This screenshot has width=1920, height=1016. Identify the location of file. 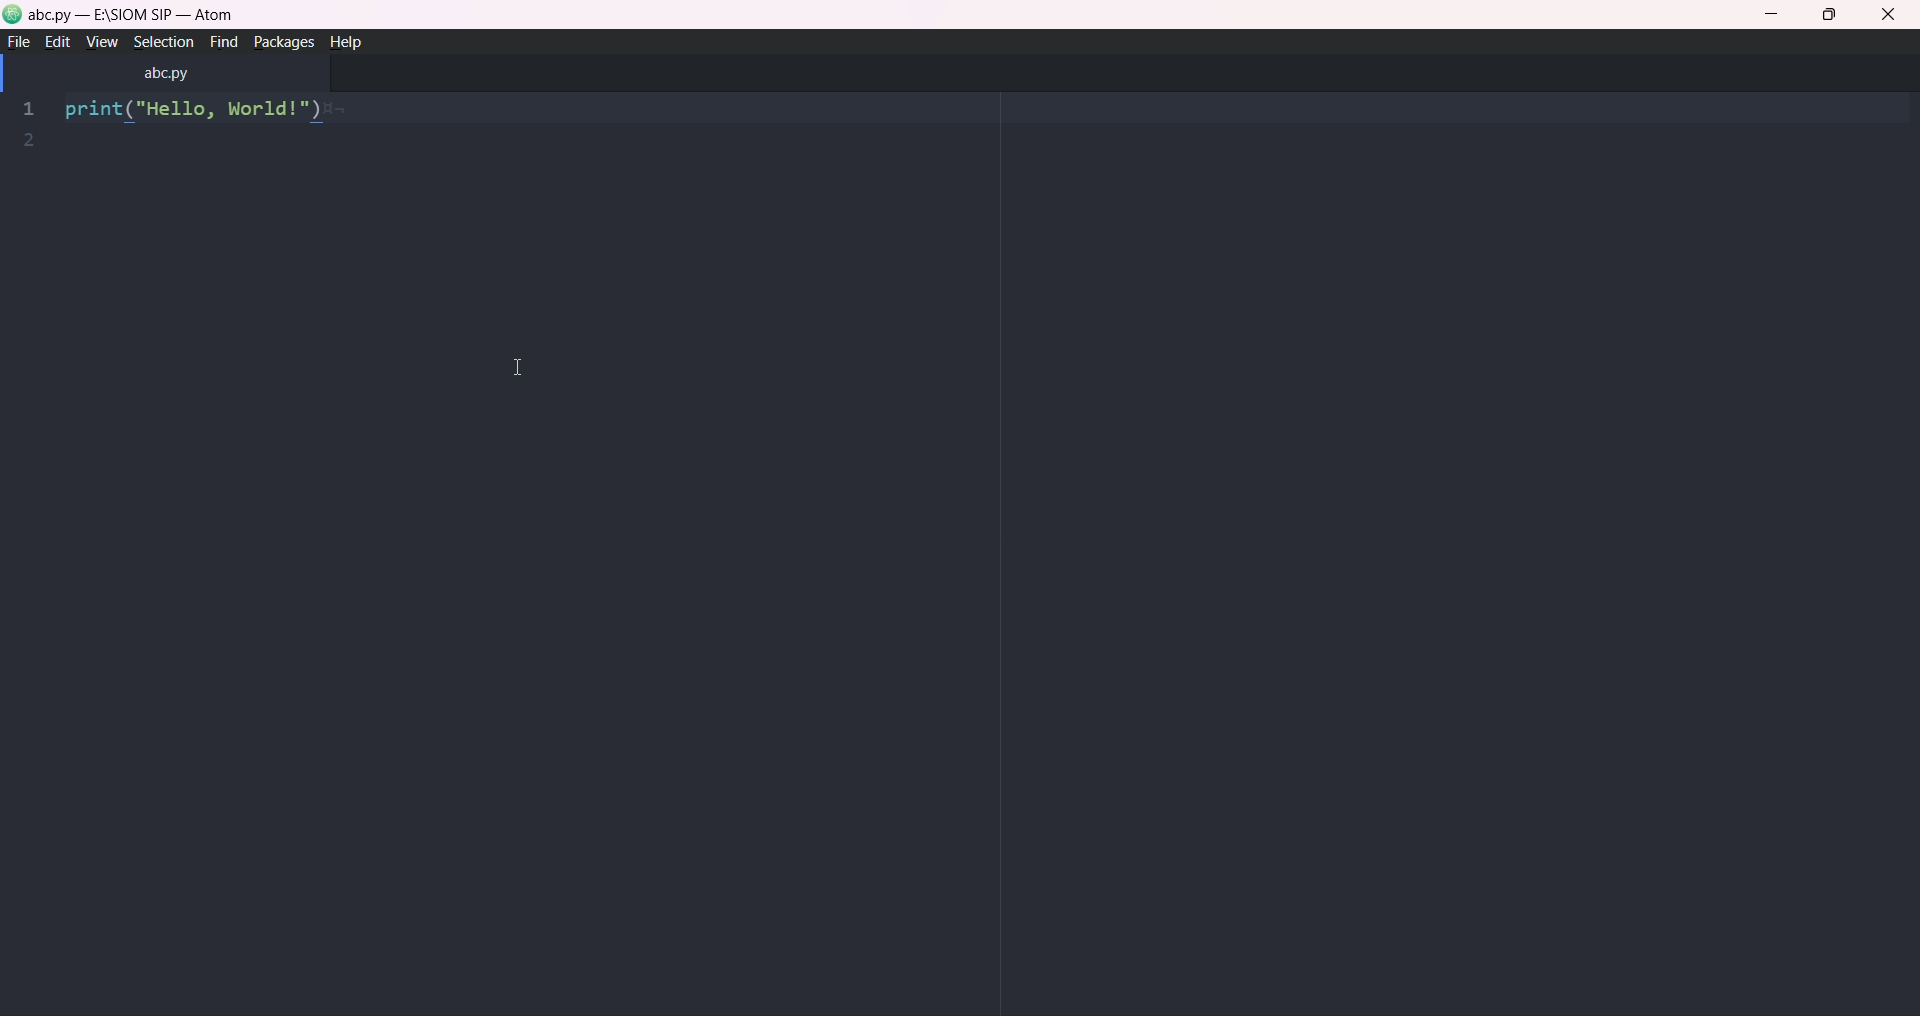
(18, 41).